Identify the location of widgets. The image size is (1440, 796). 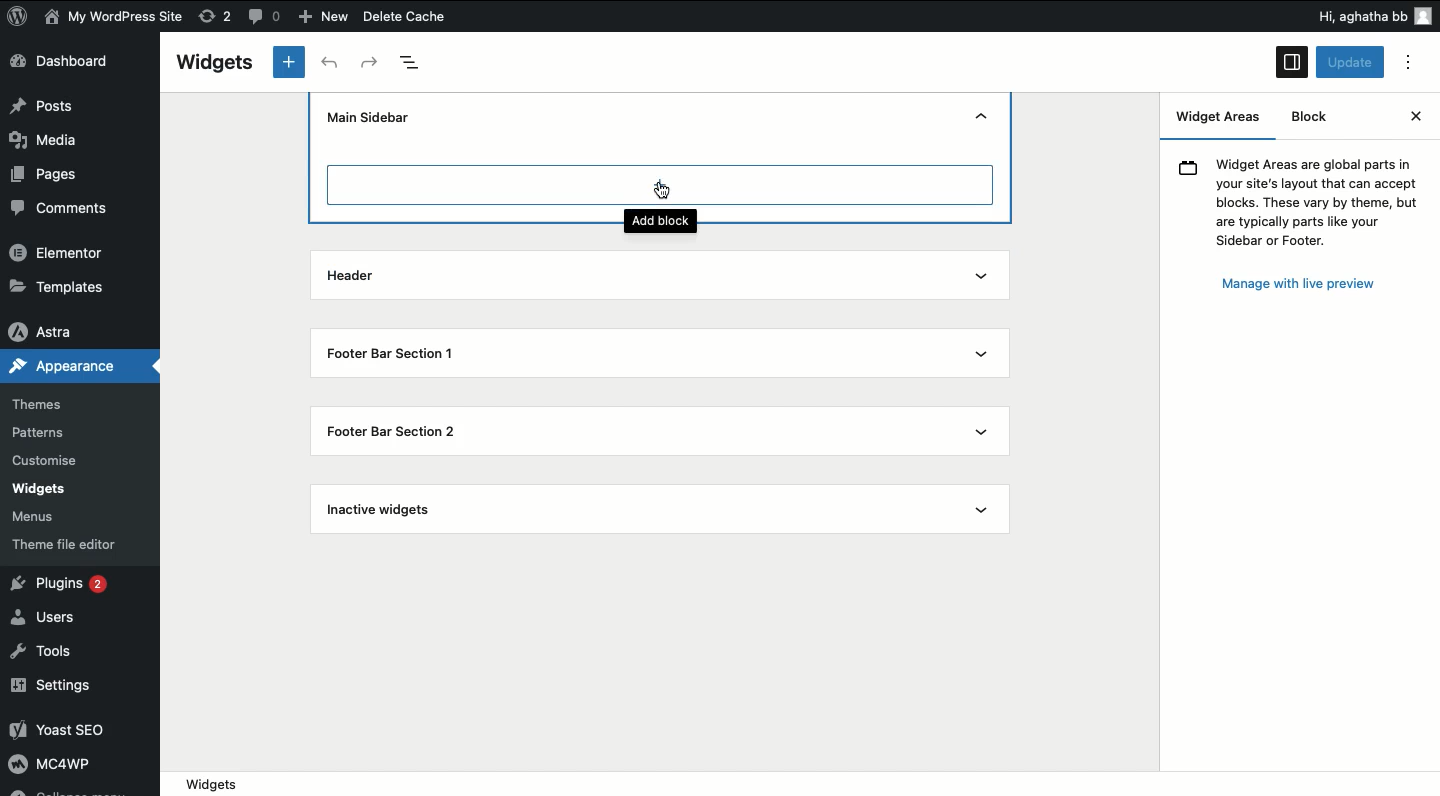
(55, 484).